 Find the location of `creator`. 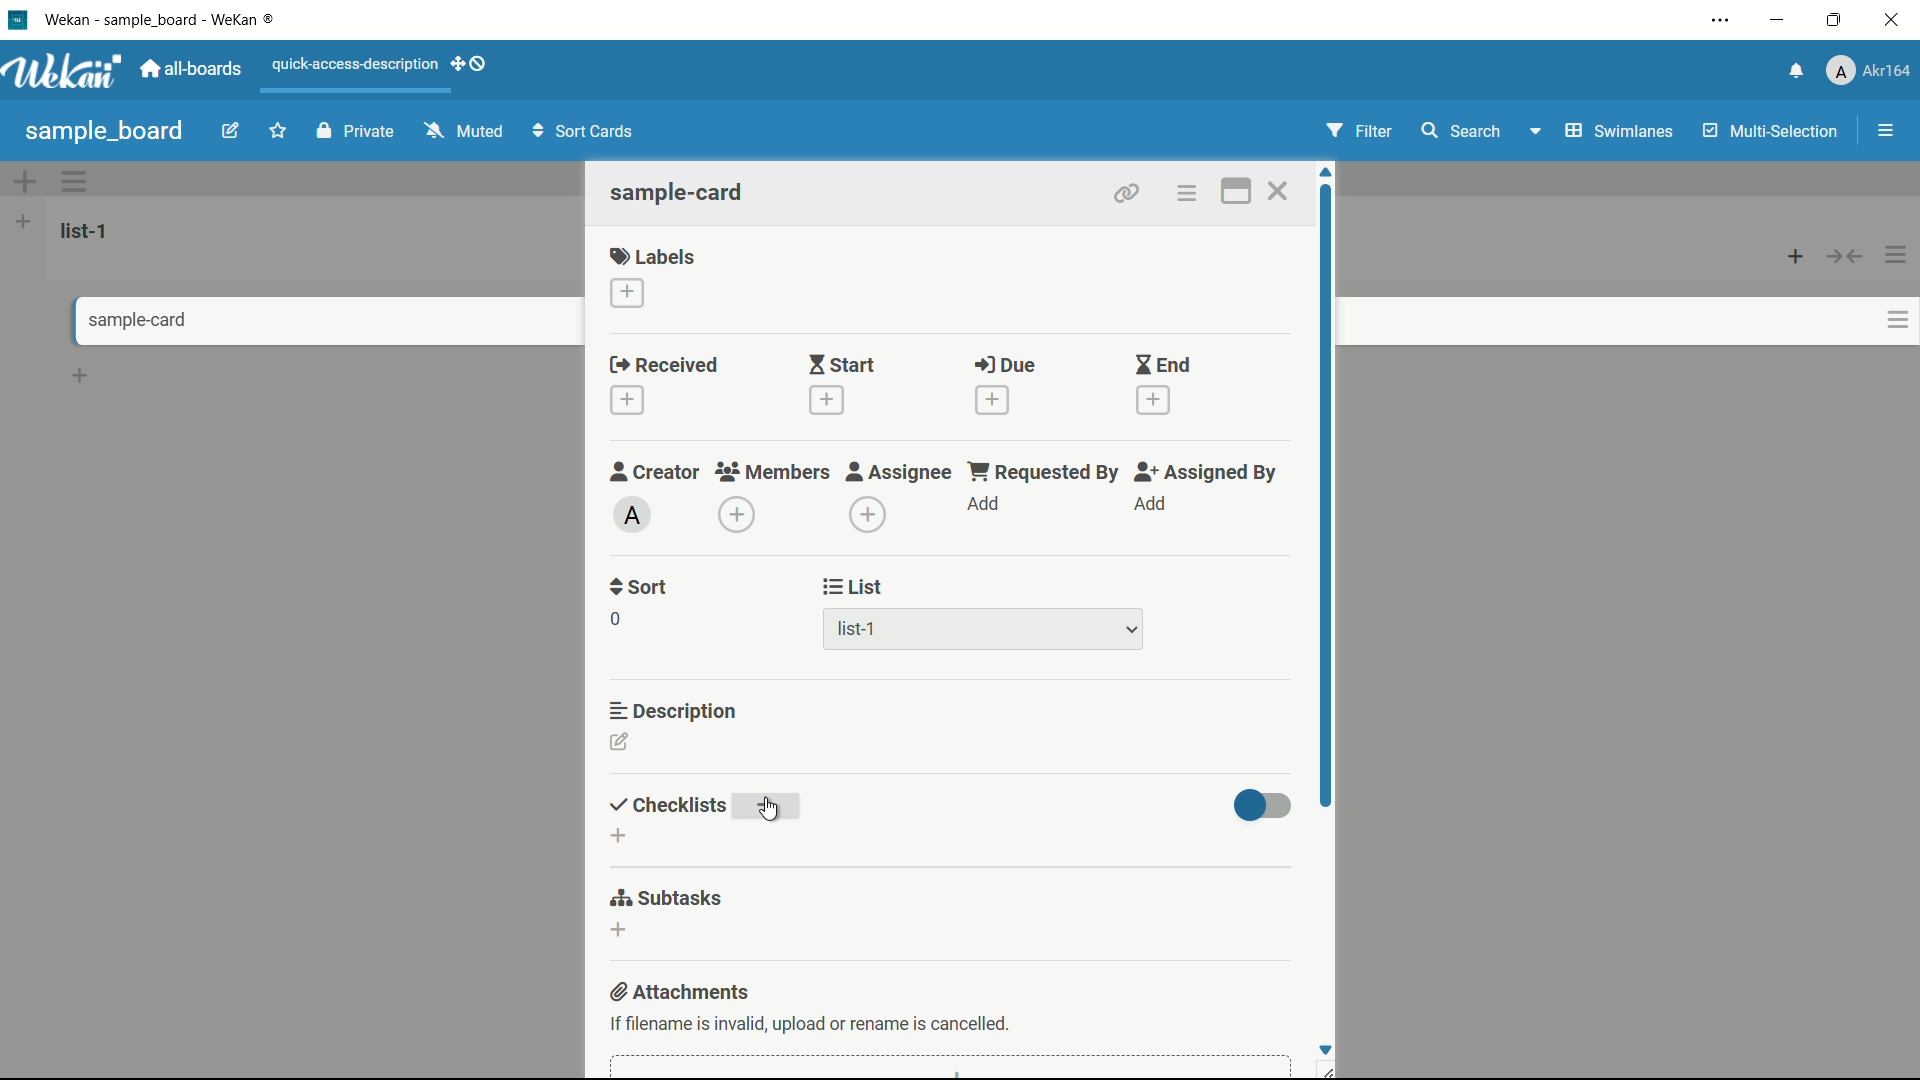

creator is located at coordinates (655, 471).